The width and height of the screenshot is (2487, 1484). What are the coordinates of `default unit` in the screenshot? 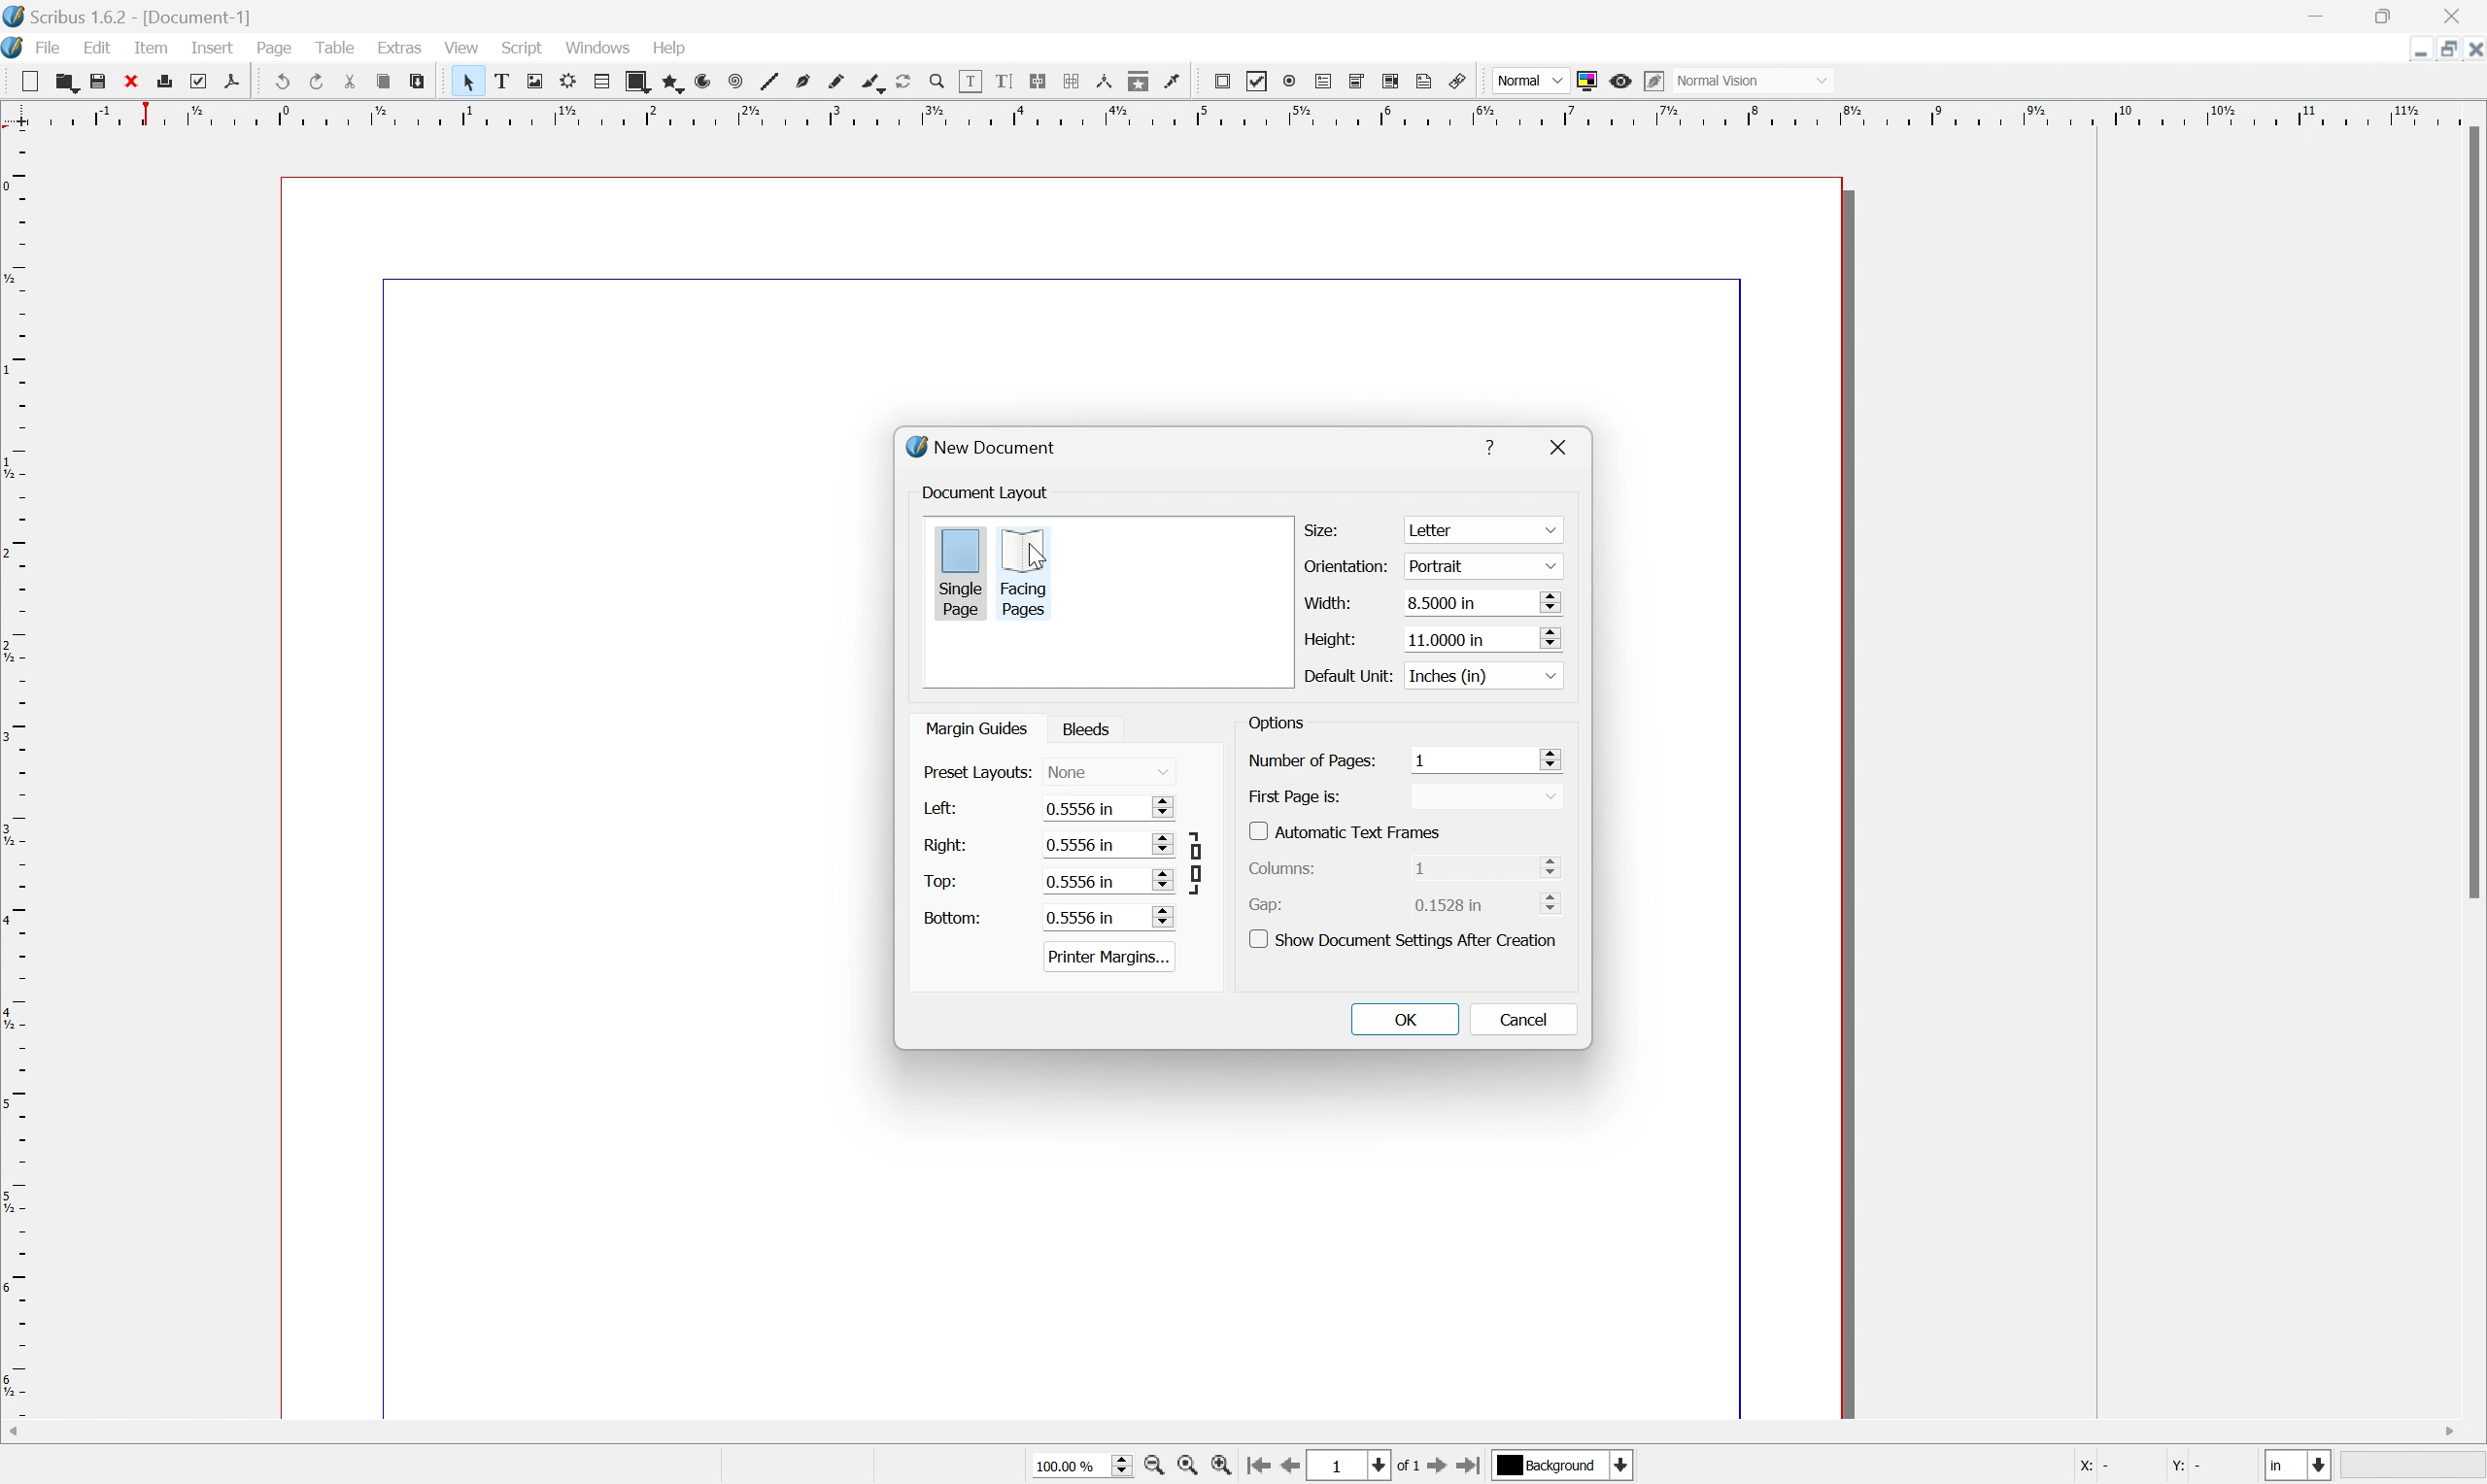 It's located at (1345, 675).